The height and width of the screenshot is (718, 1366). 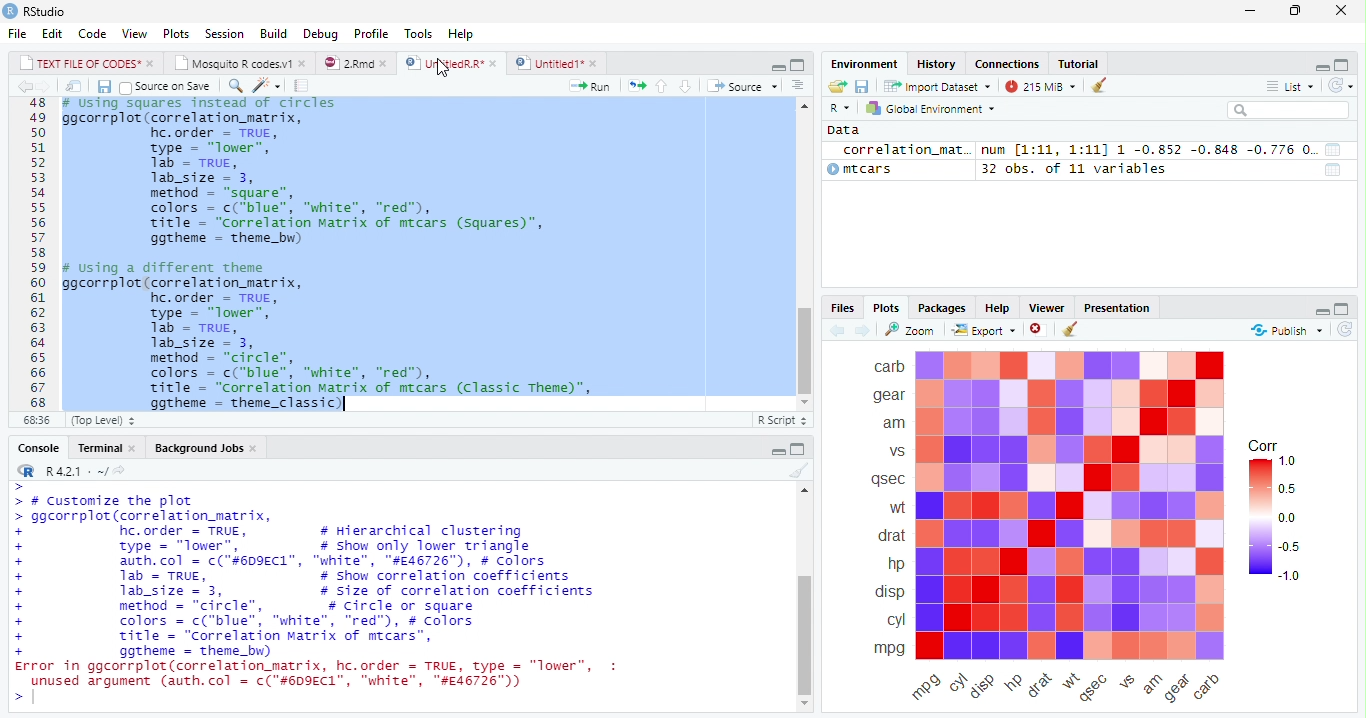 What do you see at coordinates (863, 332) in the screenshot?
I see `go forward` at bounding box center [863, 332].